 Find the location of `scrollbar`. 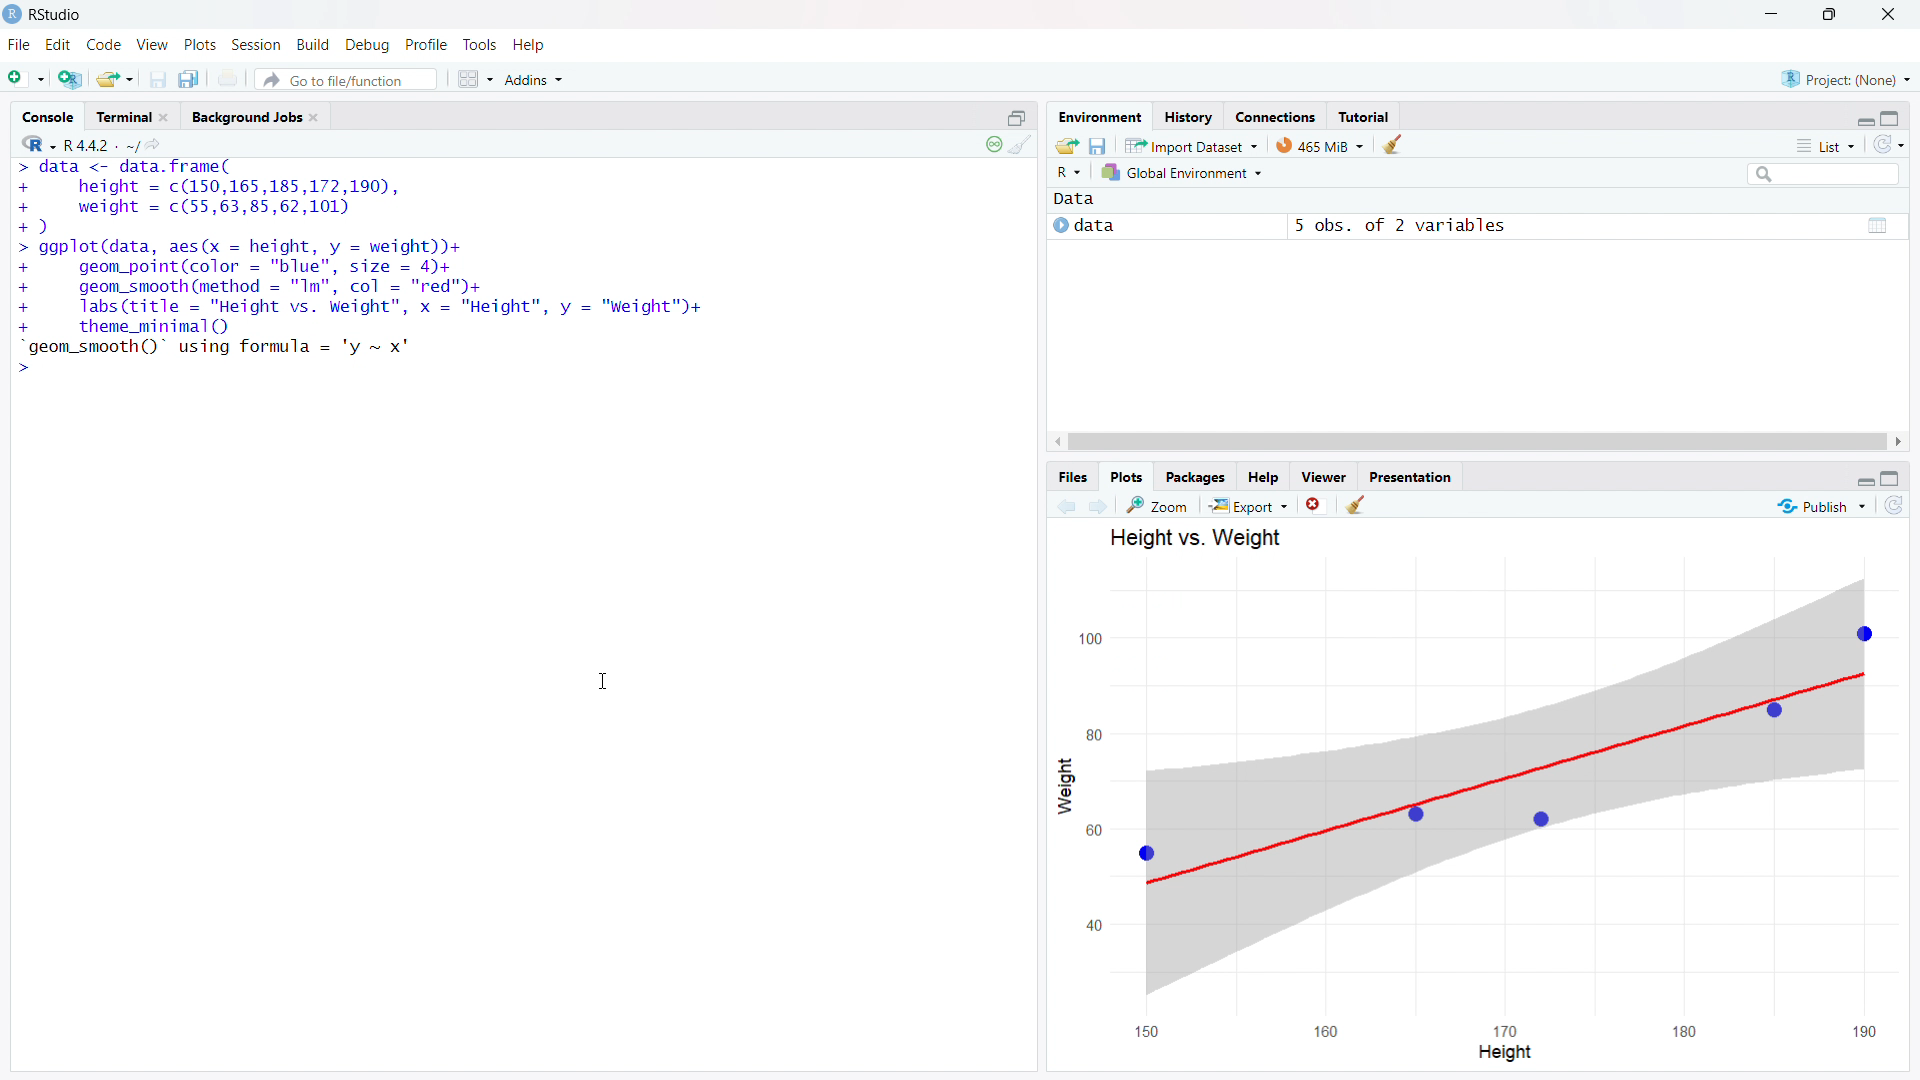

scrollbar is located at coordinates (1476, 443).